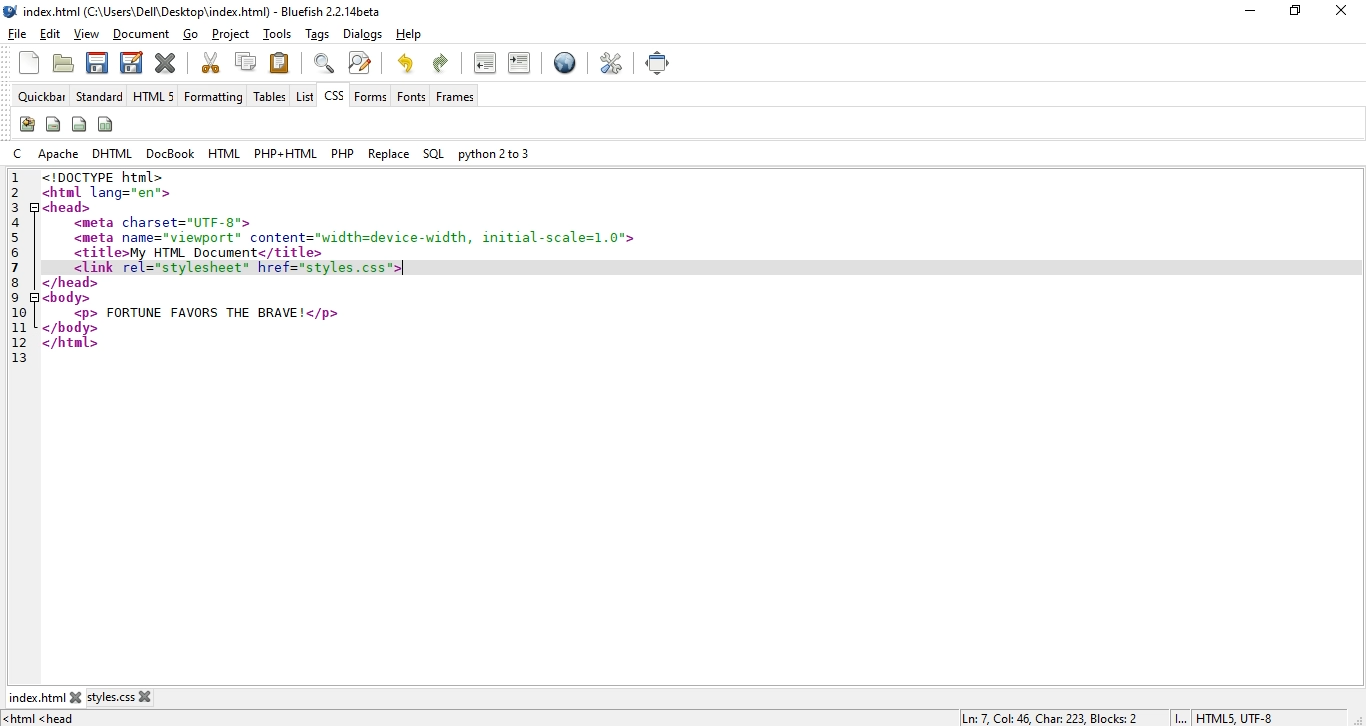 This screenshot has width=1366, height=726. What do you see at coordinates (213, 98) in the screenshot?
I see `formatting` at bounding box center [213, 98].